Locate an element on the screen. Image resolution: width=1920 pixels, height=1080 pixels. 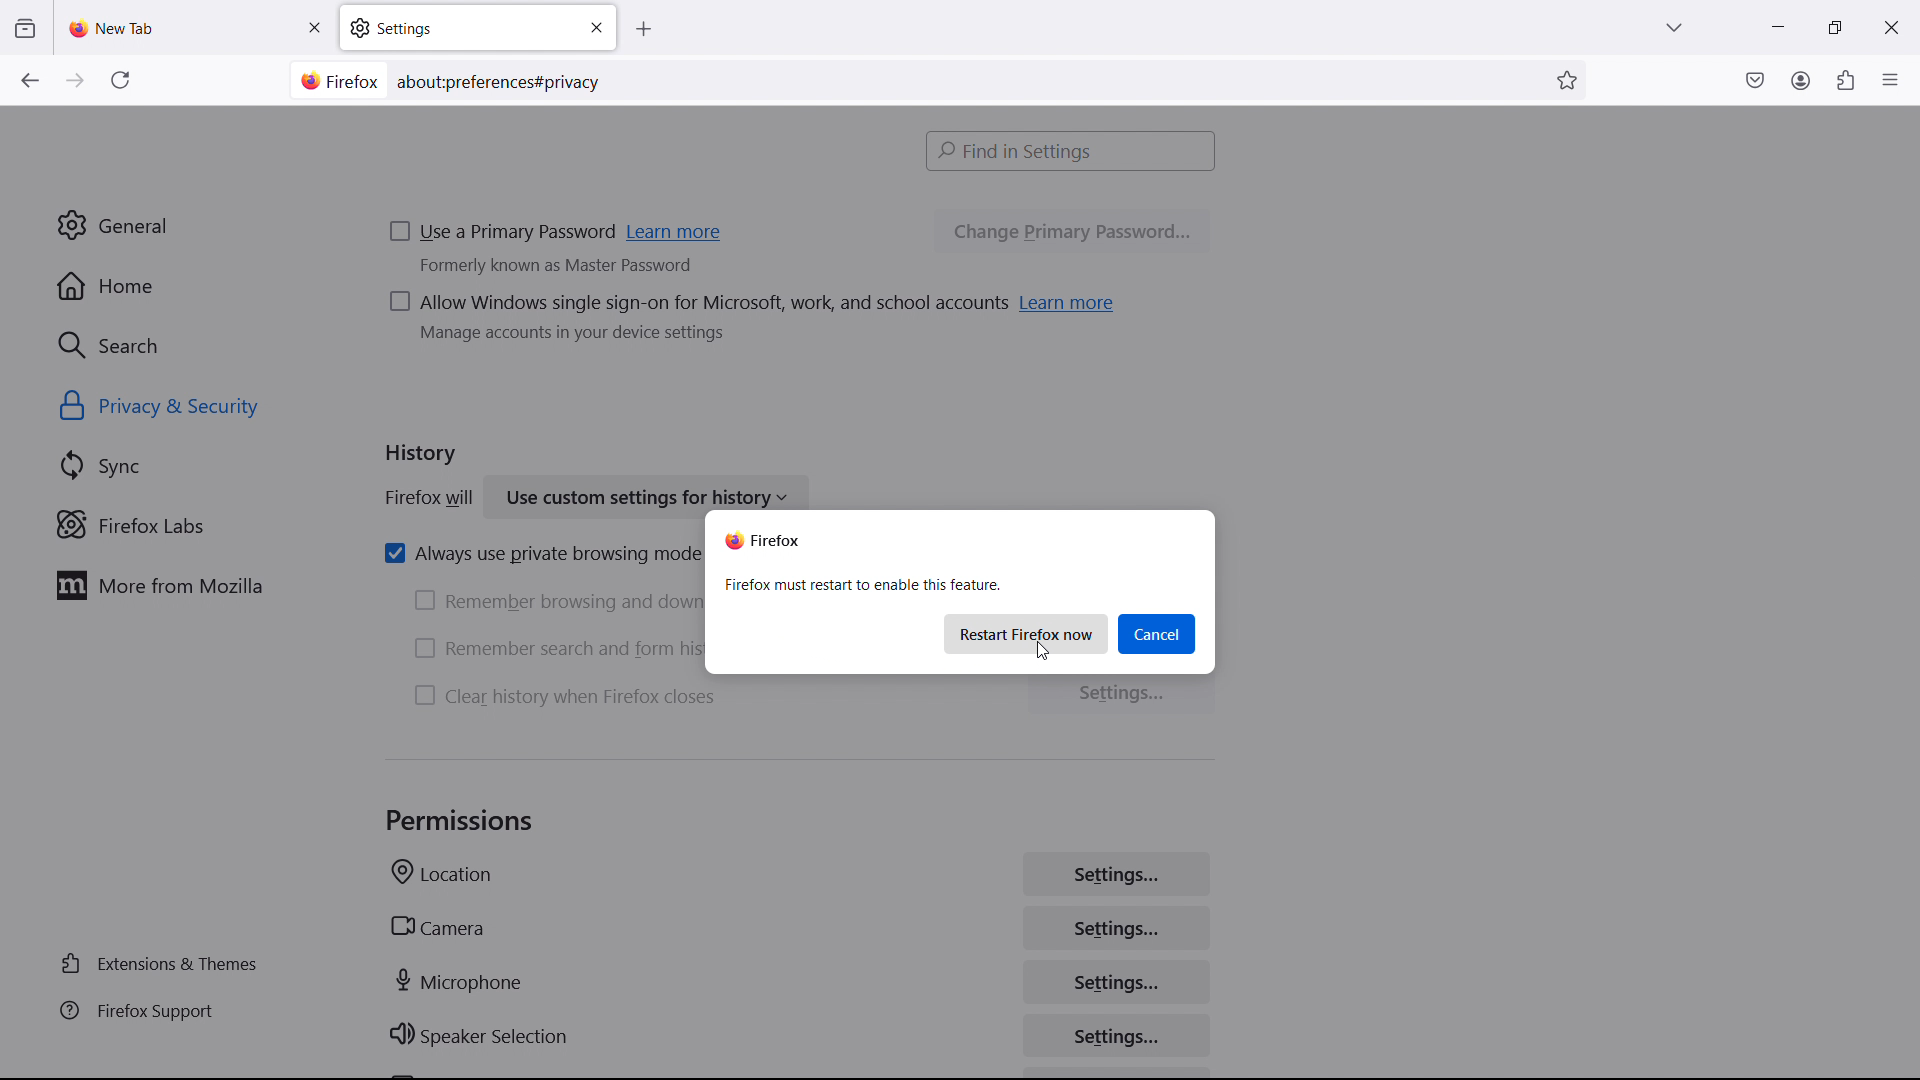
save to pocket is located at coordinates (1755, 79).